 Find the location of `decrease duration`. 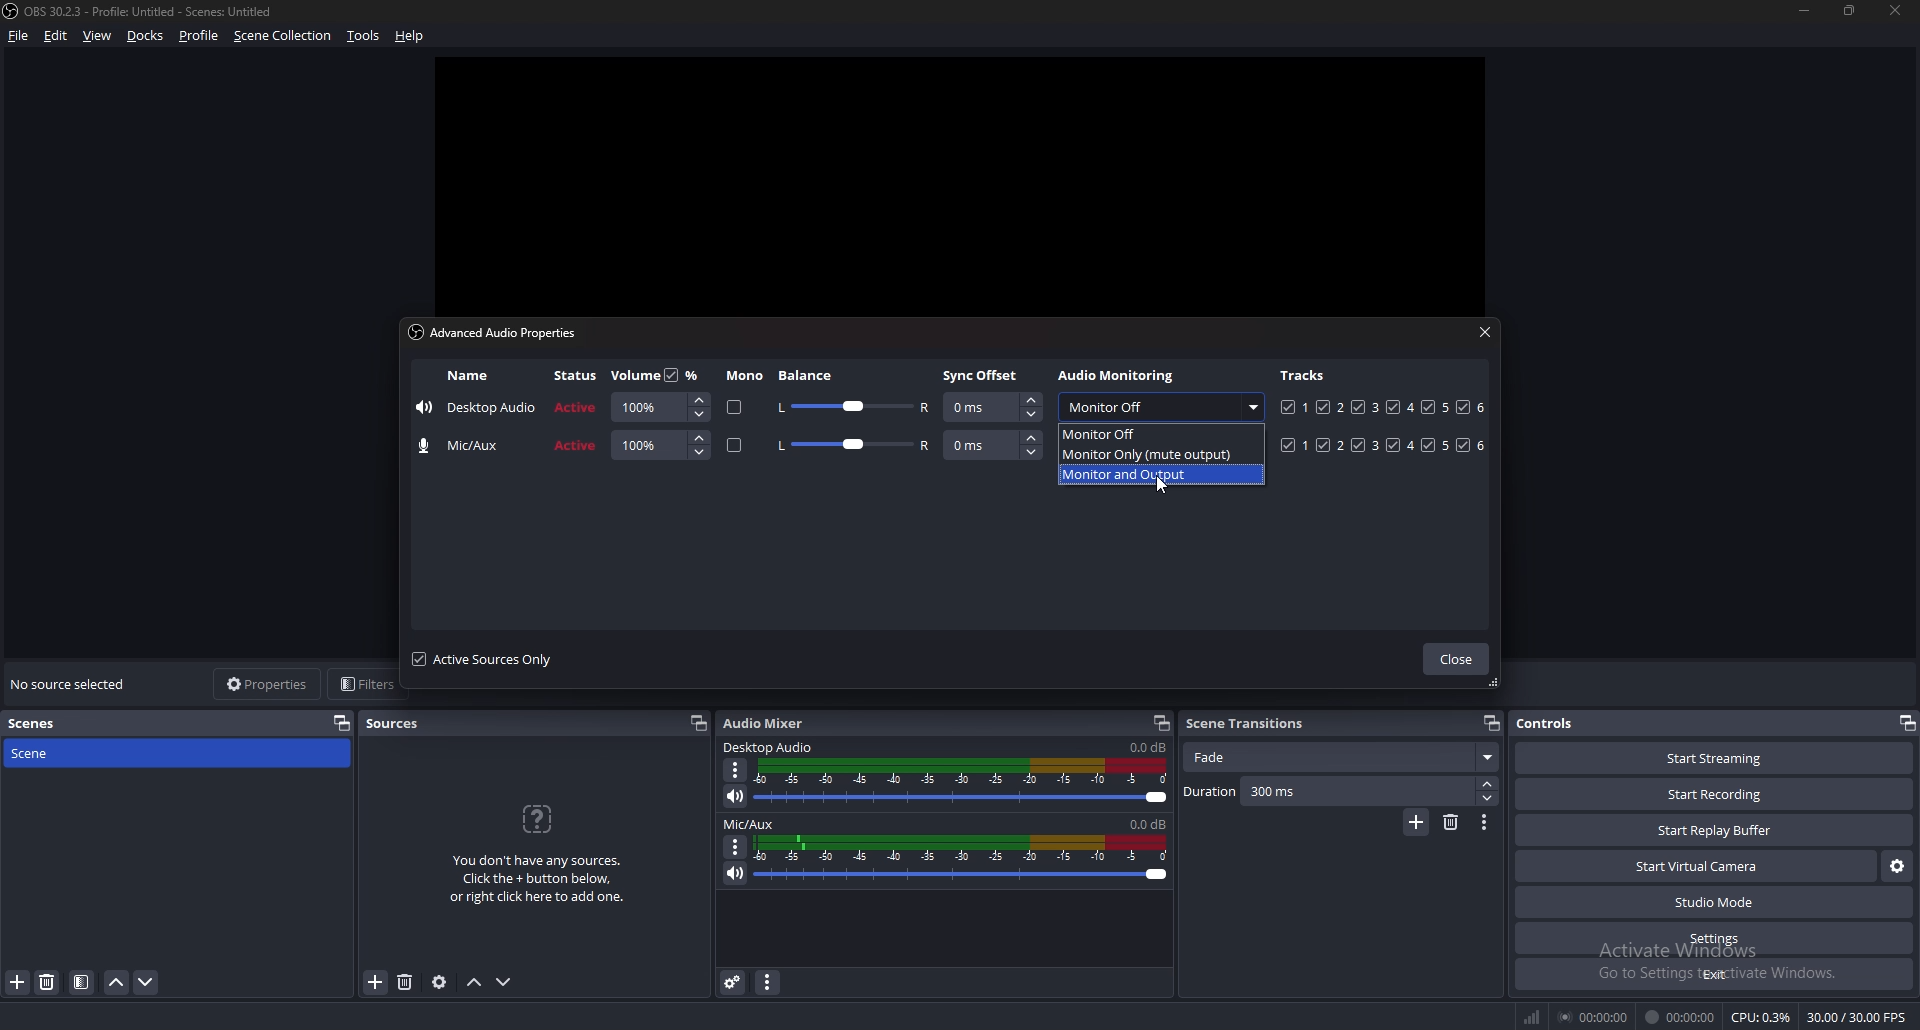

decrease duration is located at coordinates (1490, 798).